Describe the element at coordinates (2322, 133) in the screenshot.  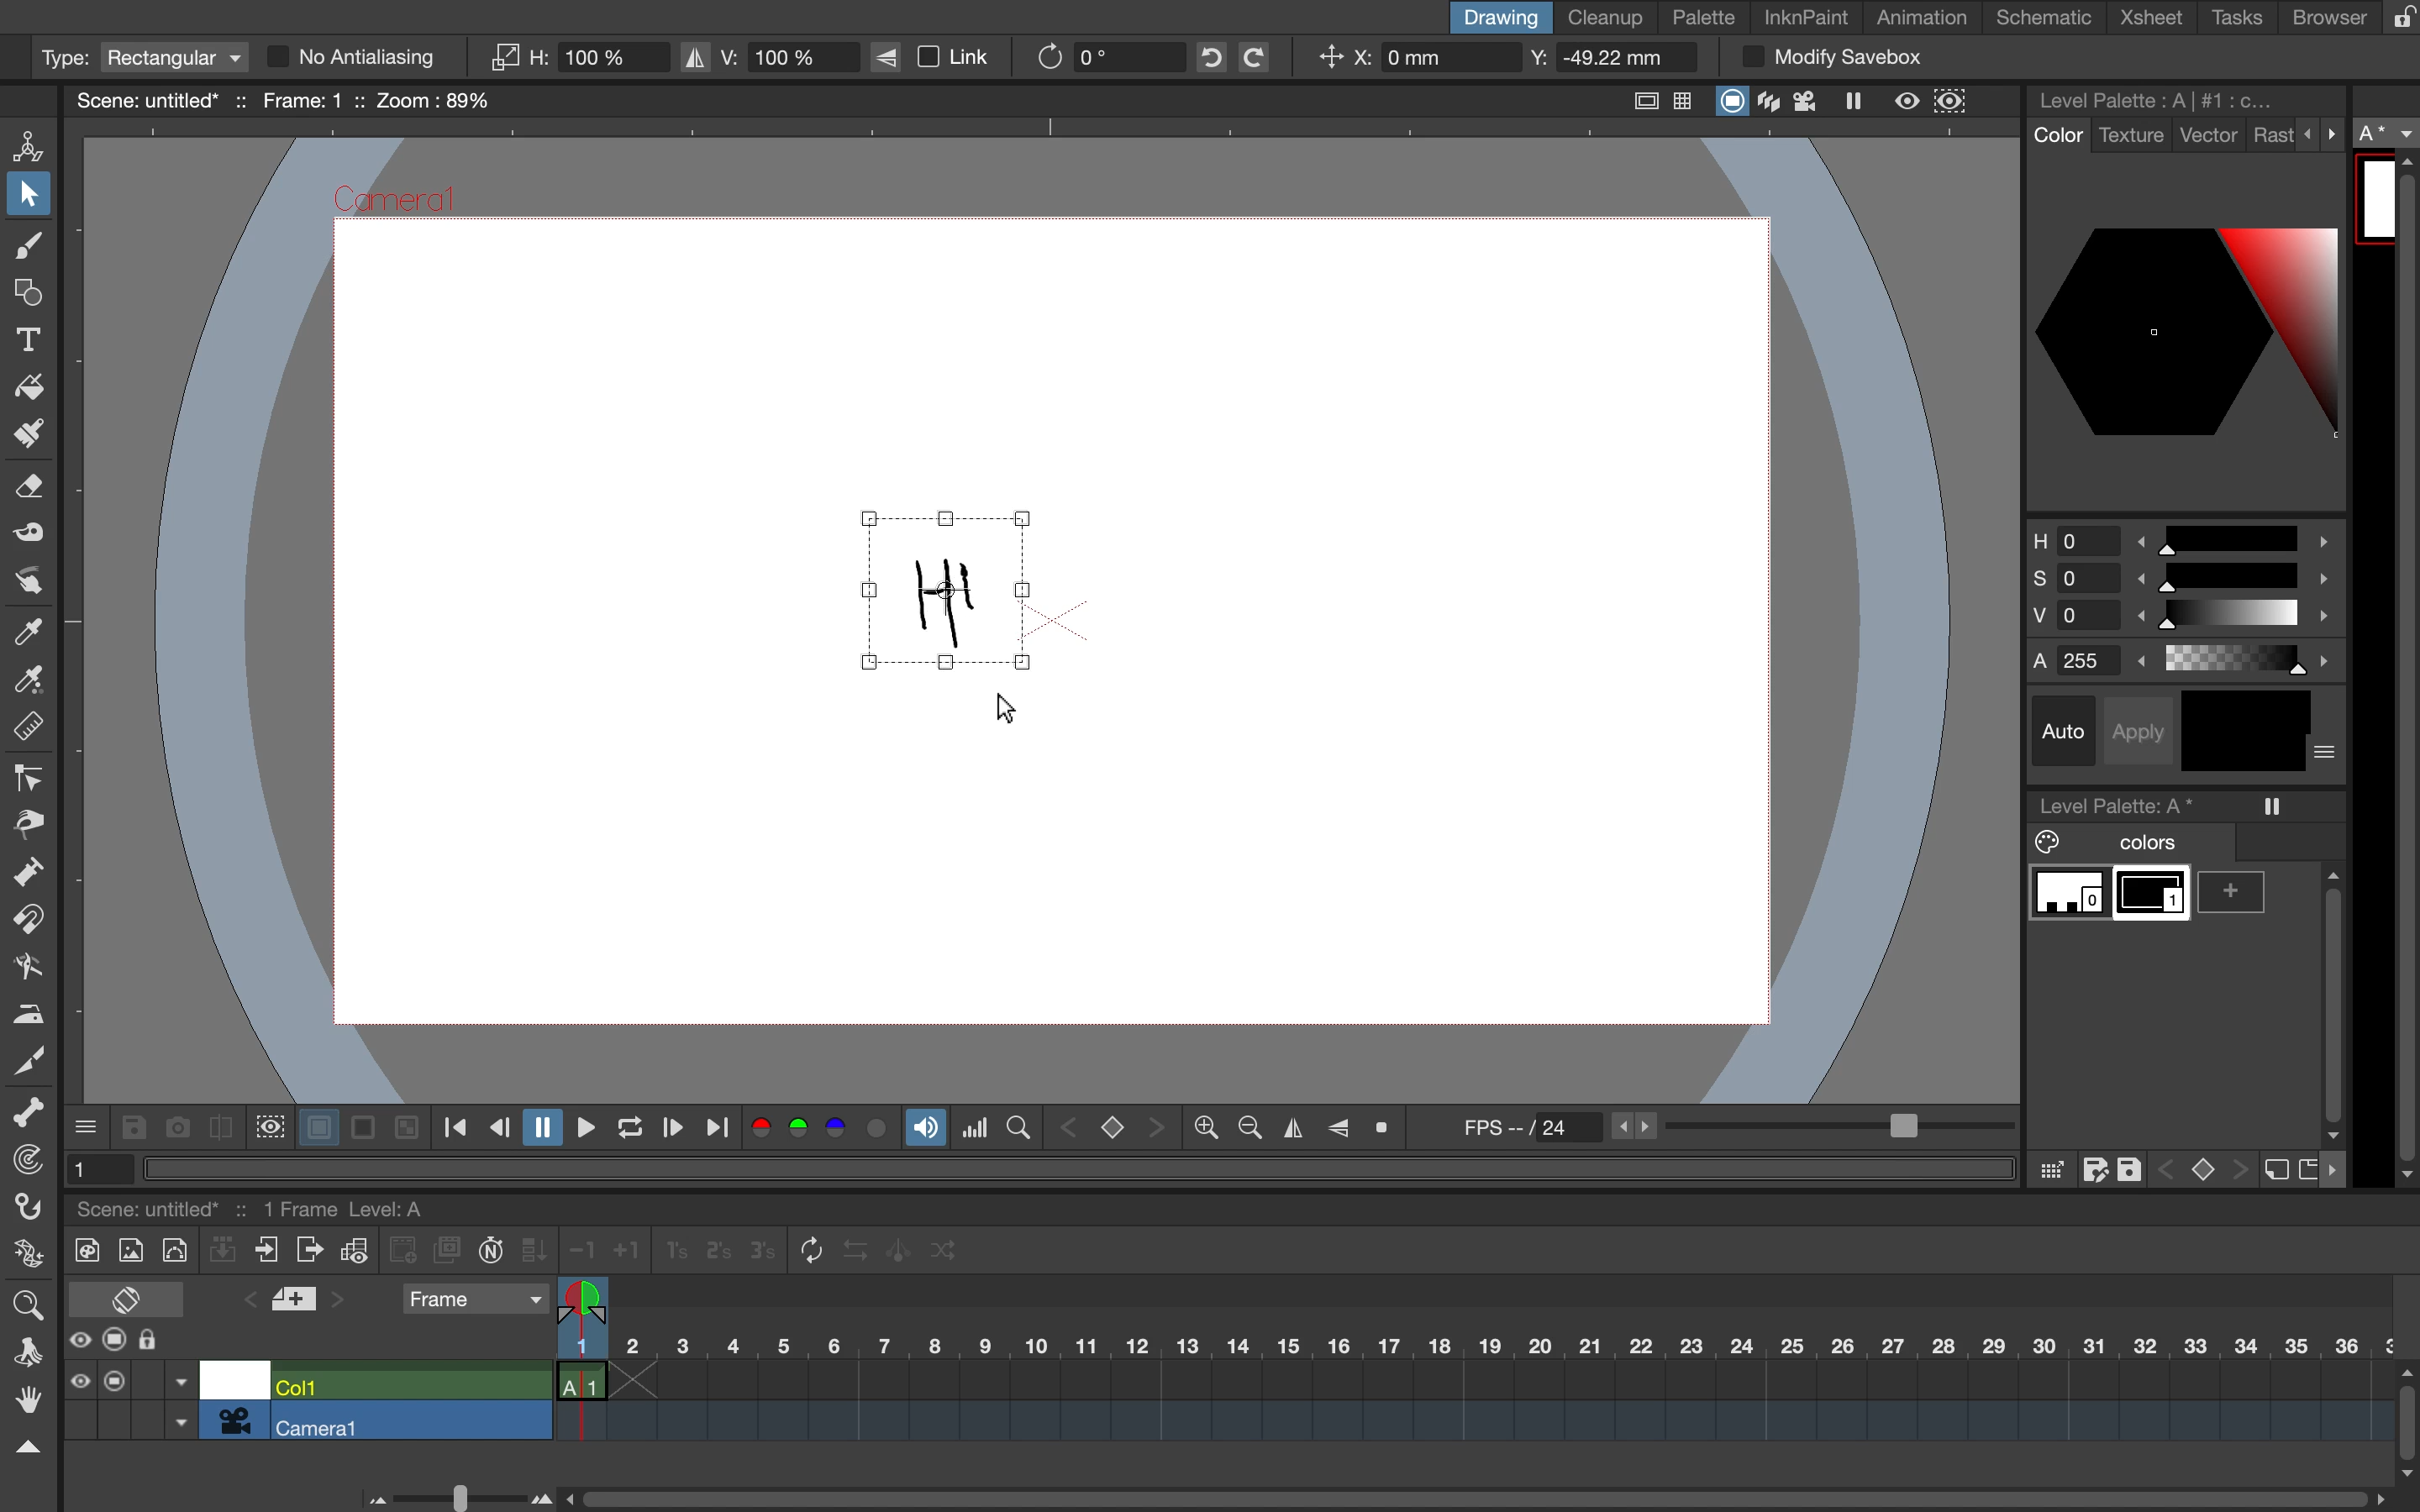
I see `more options` at that location.